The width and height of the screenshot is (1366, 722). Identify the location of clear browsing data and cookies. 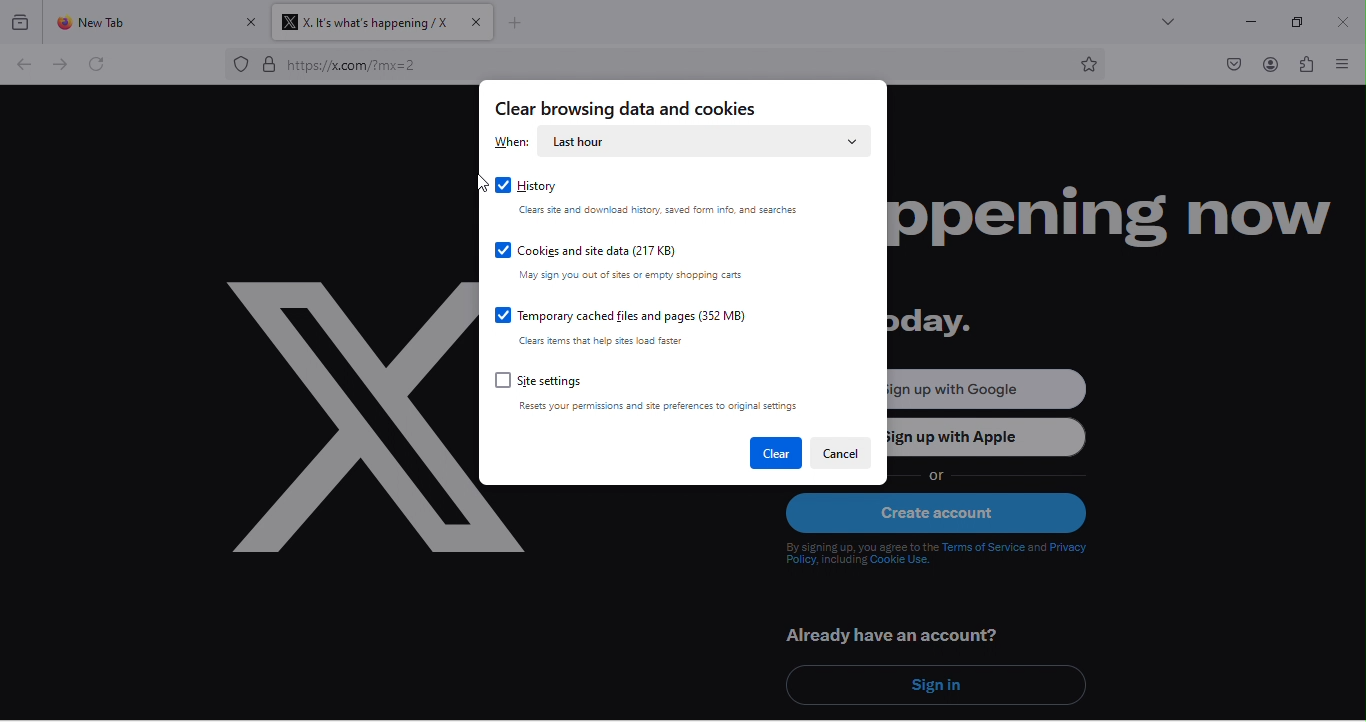
(627, 106).